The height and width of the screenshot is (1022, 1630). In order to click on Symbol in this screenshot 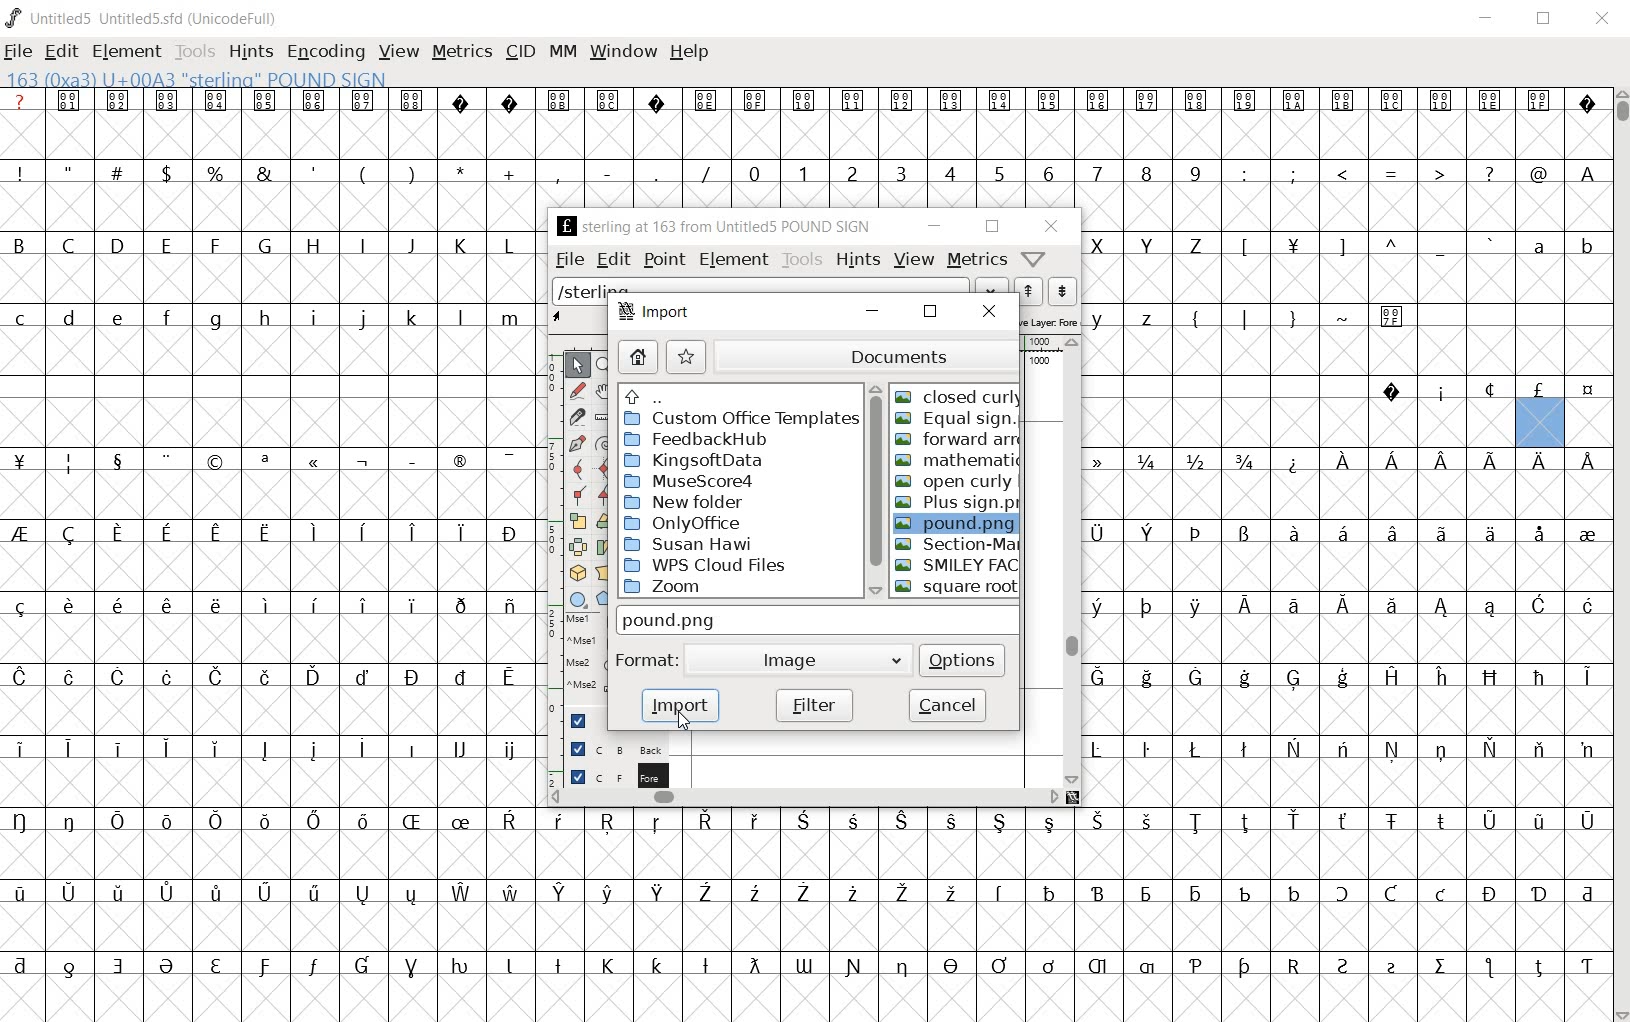, I will do `click(1394, 750)`.